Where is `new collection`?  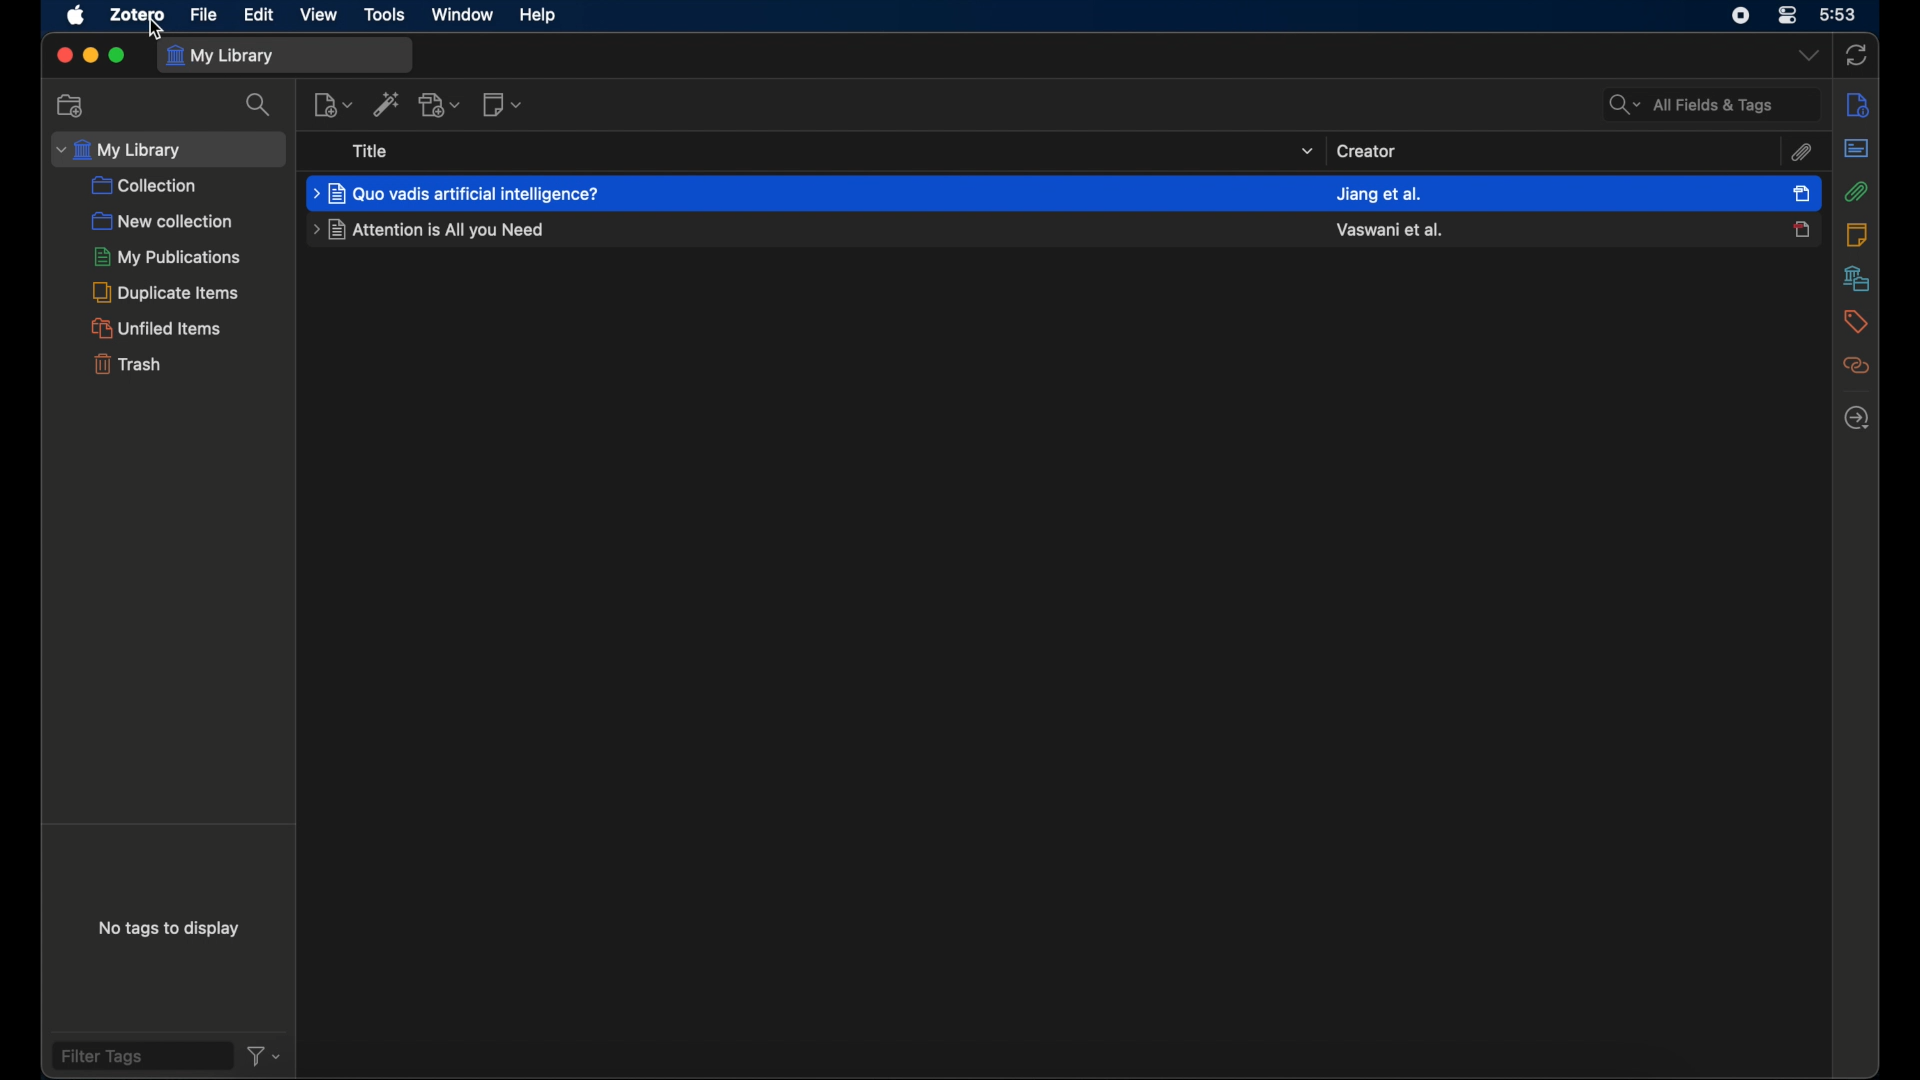
new collection is located at coordinates (69, 106).